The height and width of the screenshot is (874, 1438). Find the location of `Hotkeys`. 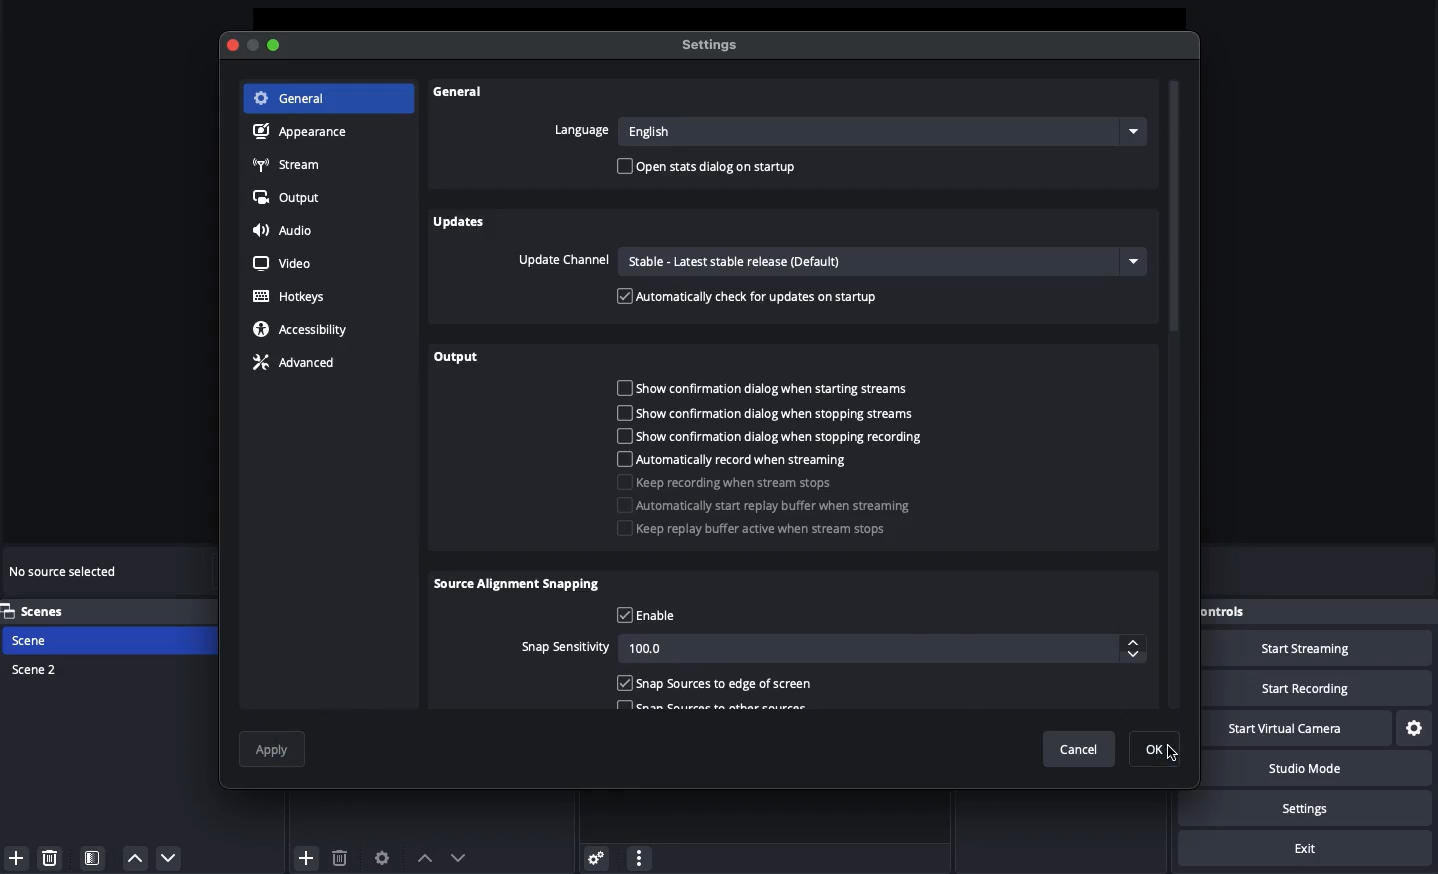

Hotkeys is located at coordinates (291, 297).